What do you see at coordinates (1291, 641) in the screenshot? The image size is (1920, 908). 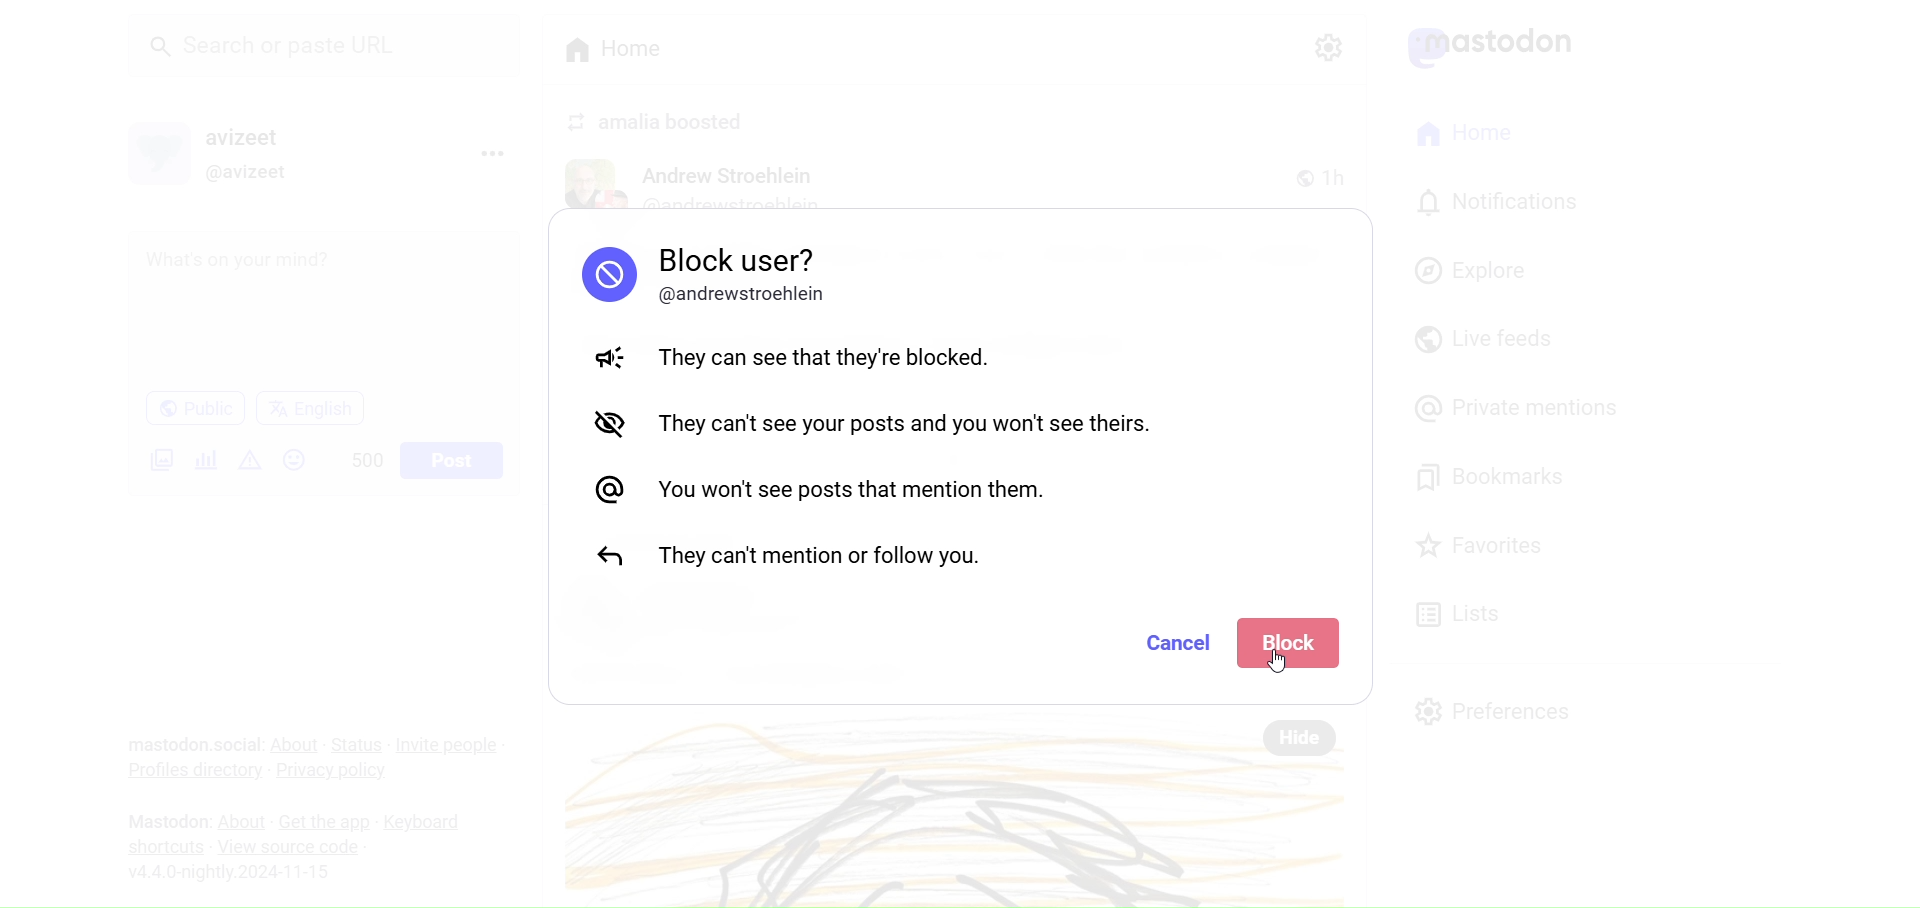 I see `Block` at bounding box center [1291, 641].